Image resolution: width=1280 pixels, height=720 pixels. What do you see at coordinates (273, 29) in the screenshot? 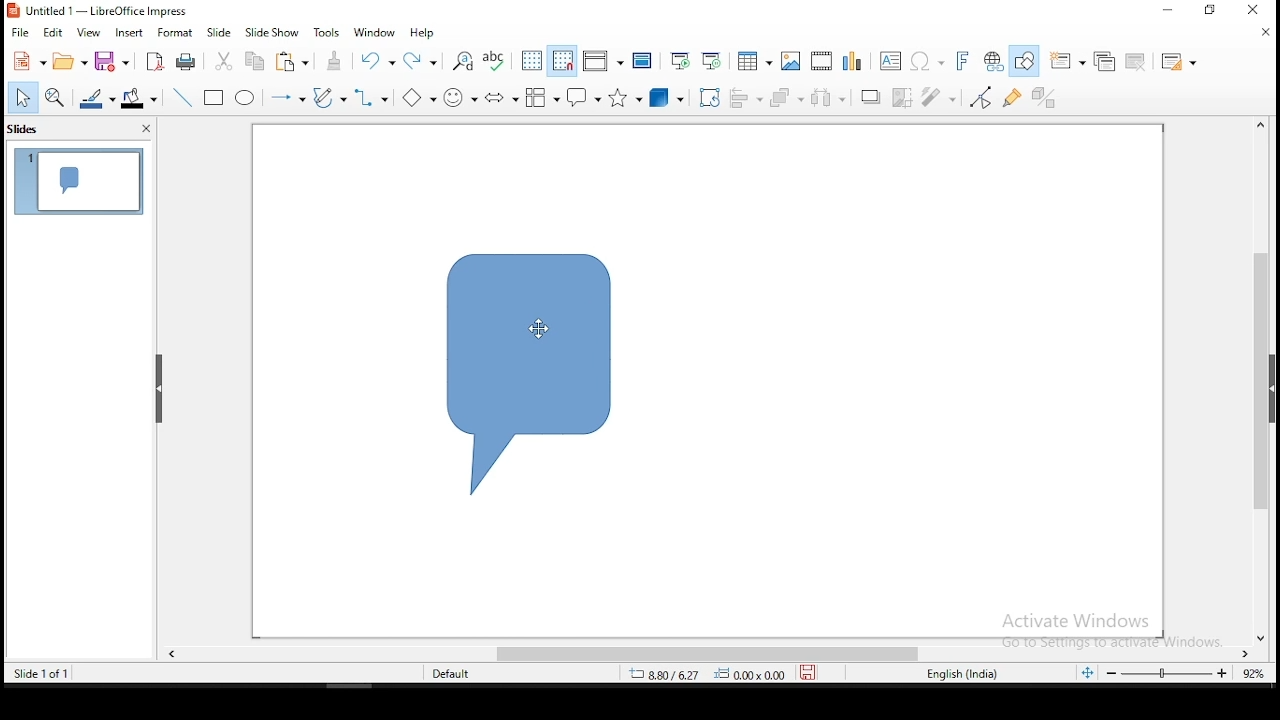
I see `slide show` at bounding box center [273, 29].